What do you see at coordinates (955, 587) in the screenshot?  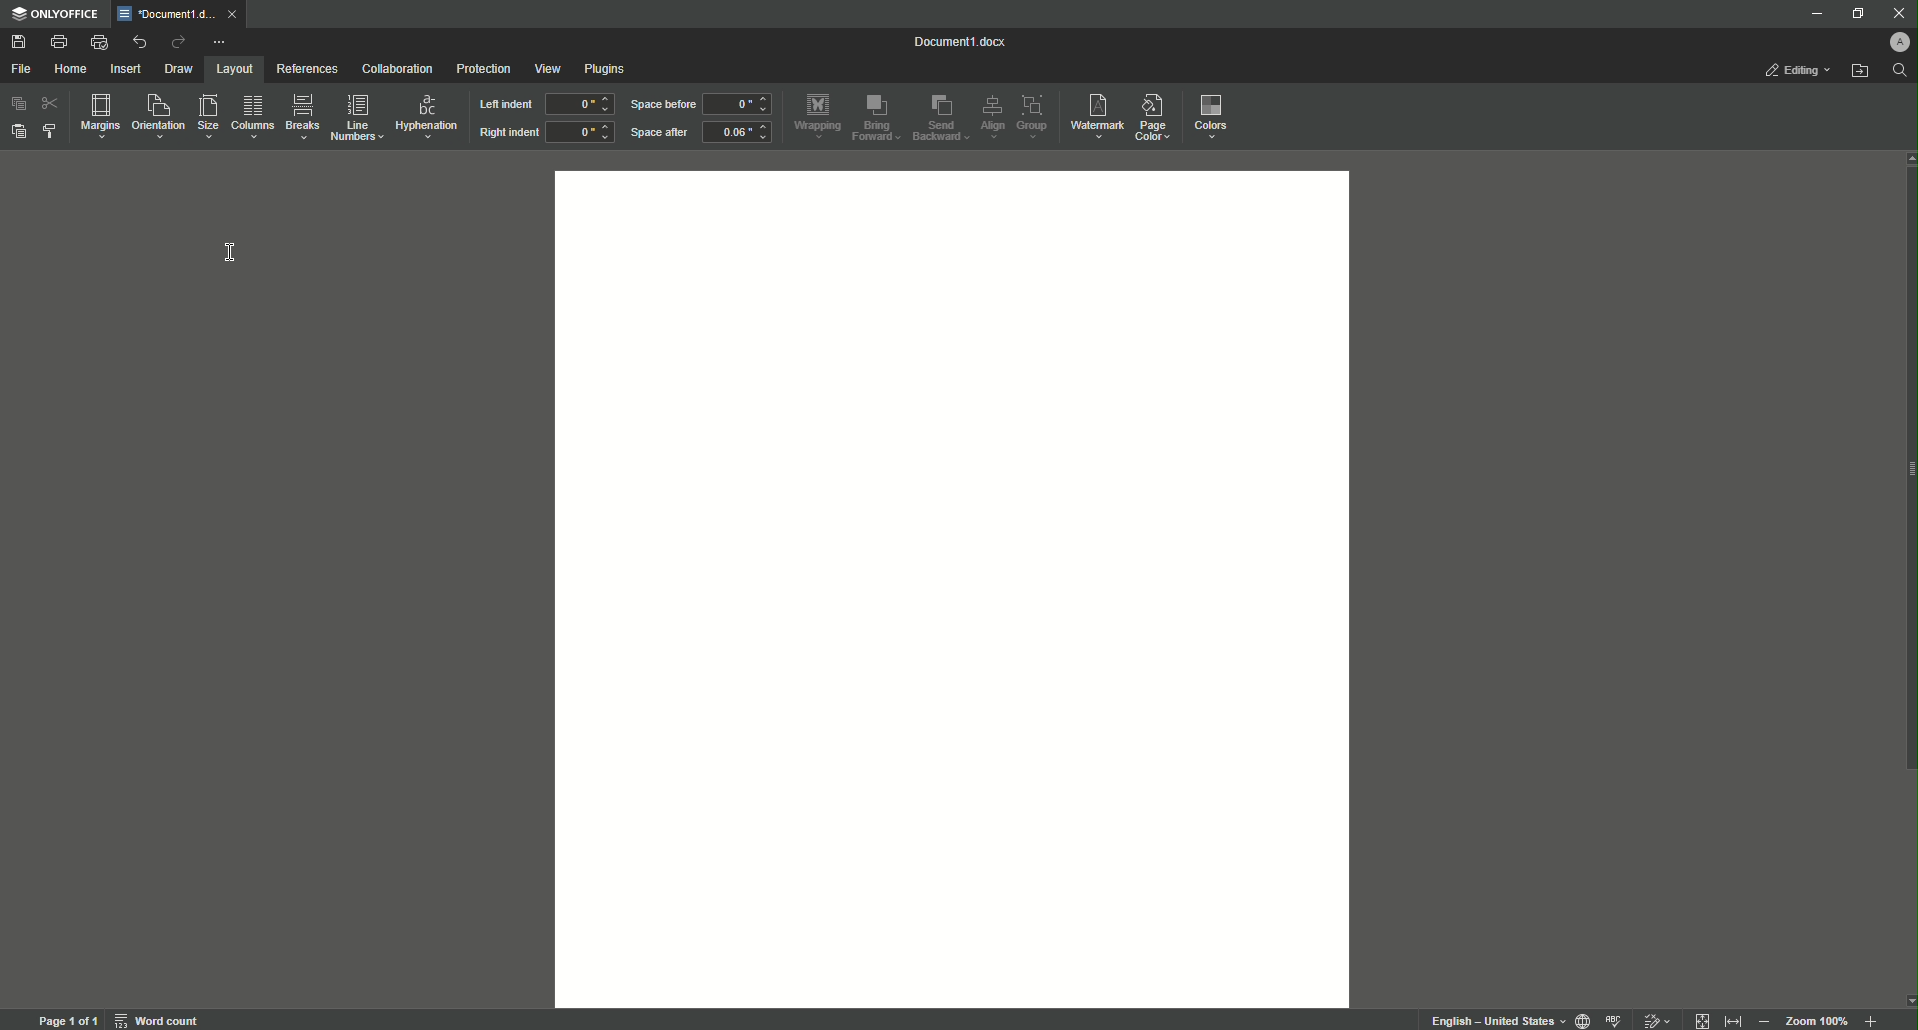 I see `Blank page` at bounding box center [955, 587].